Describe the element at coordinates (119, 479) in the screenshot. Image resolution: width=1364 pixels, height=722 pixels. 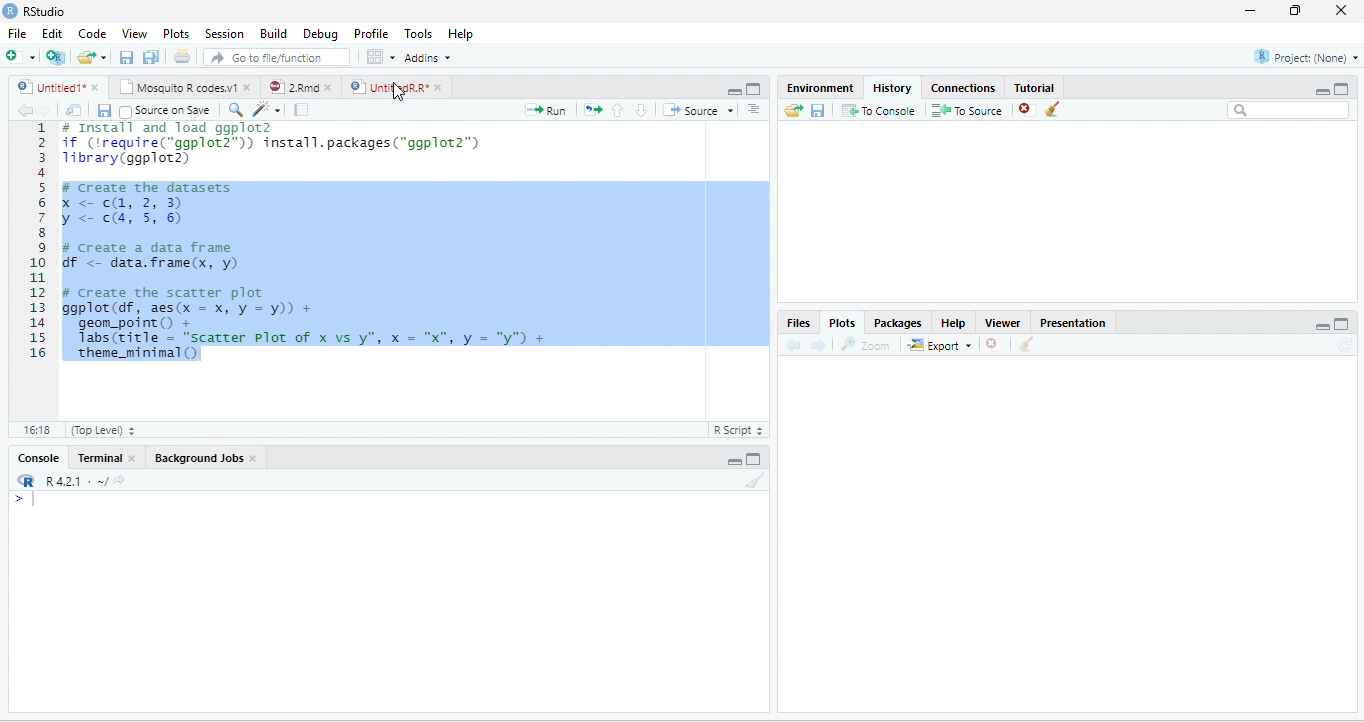
I see `View the current working directory` at that location.